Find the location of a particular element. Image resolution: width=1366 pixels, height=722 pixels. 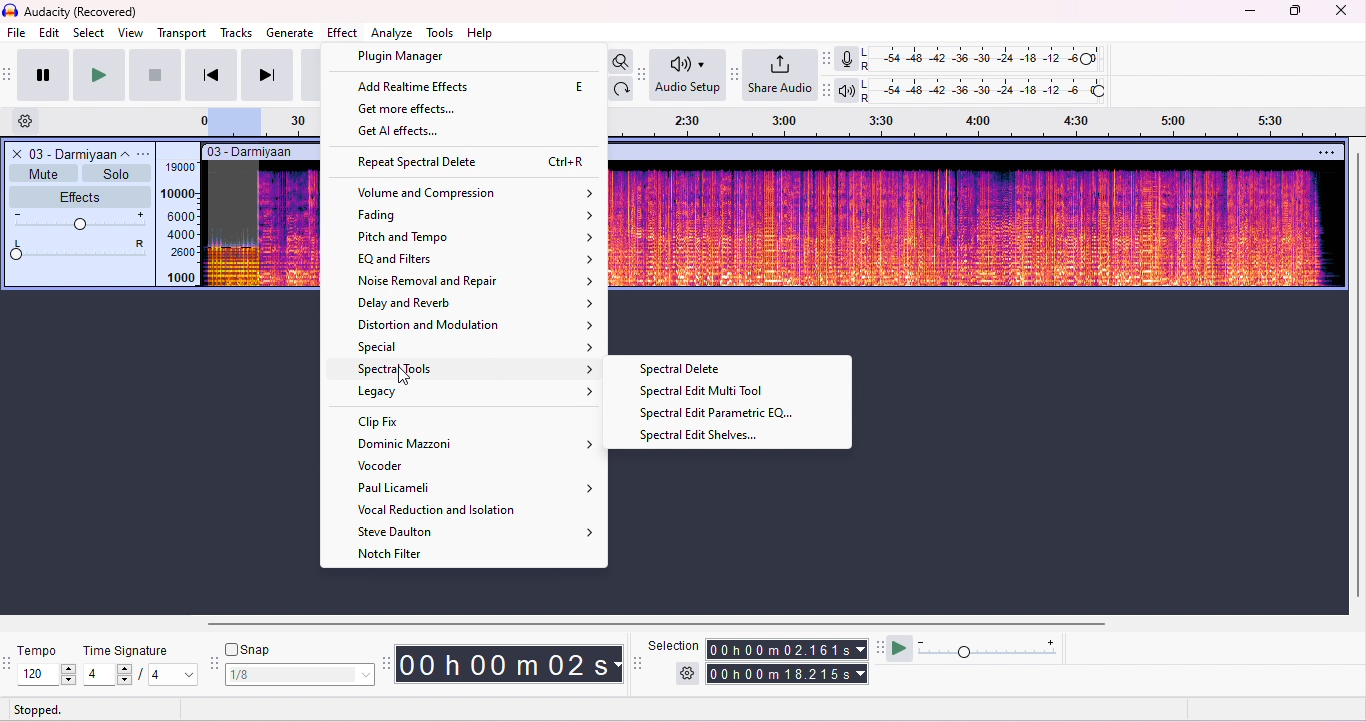

add runtime effects is located at coordinates (461, 136).